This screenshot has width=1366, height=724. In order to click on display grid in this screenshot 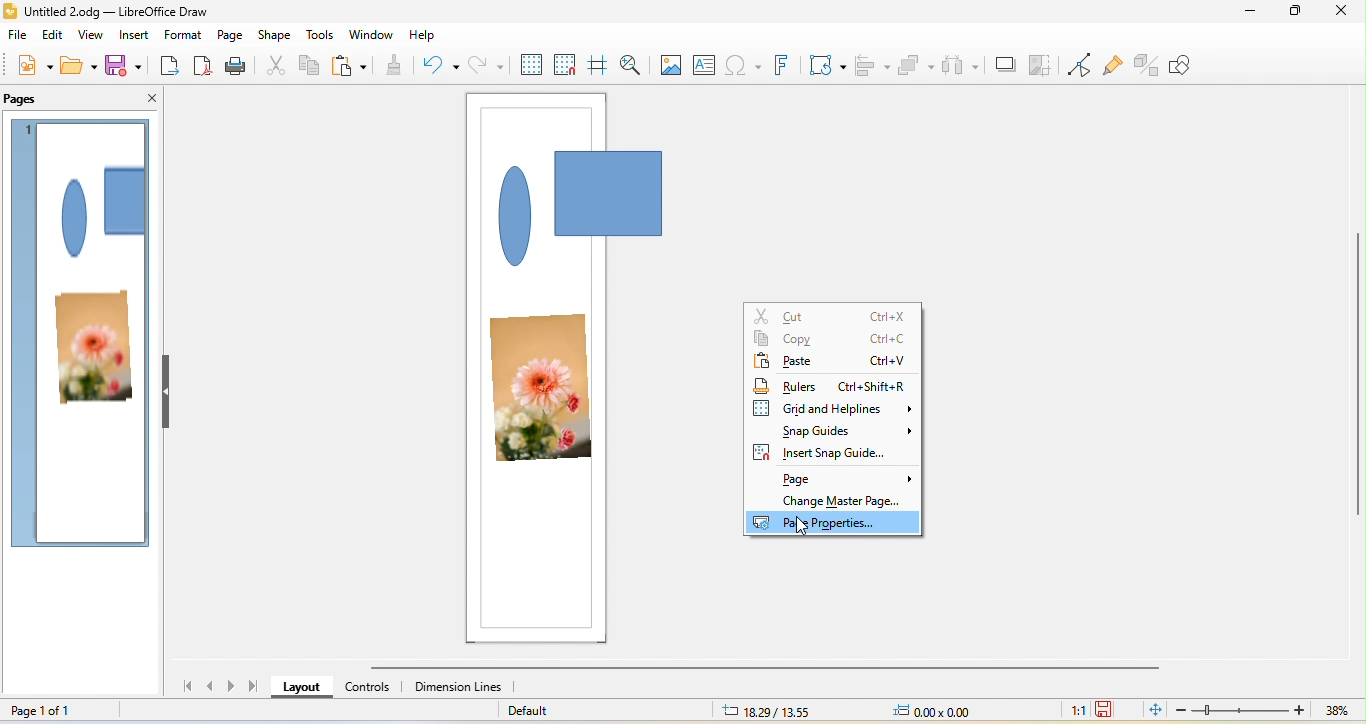, I will do `click(528, 68)`.